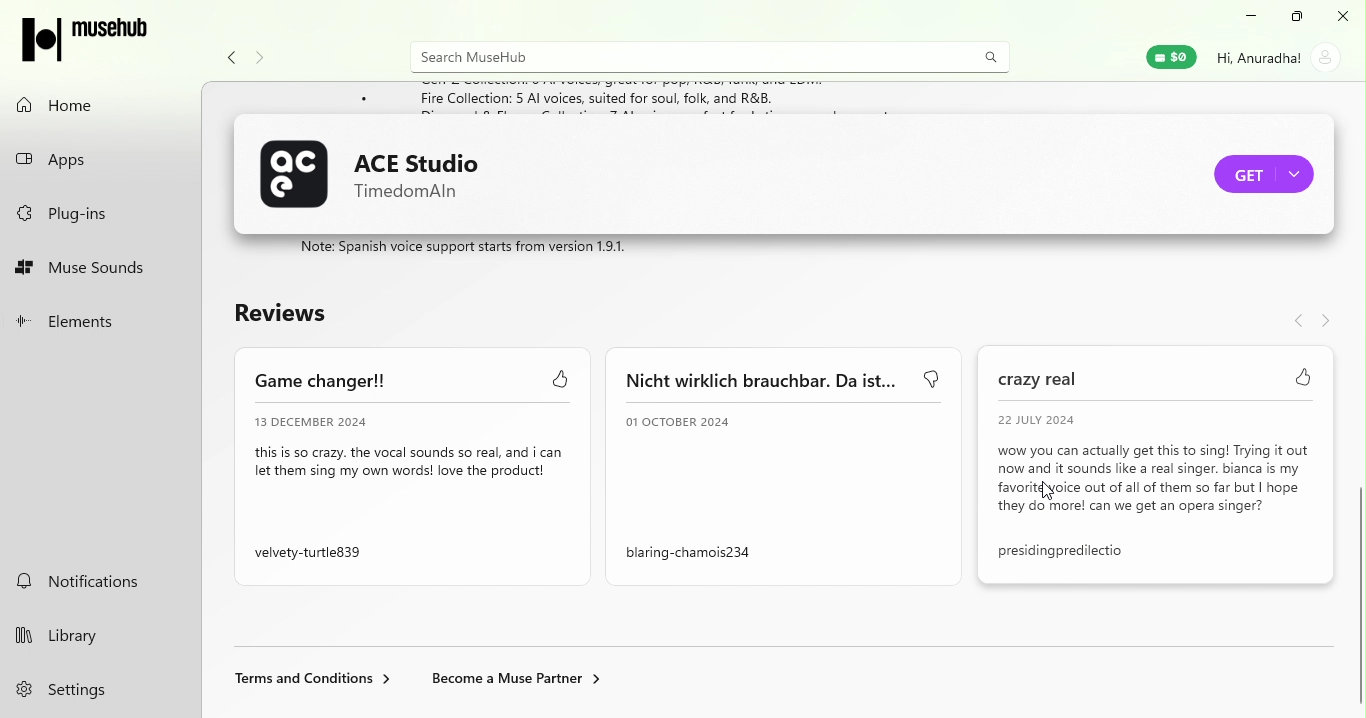 The image size is (1366, 718). Describe the element at coordinates (80, 691) in the screenshot. I see `settings` at that location.